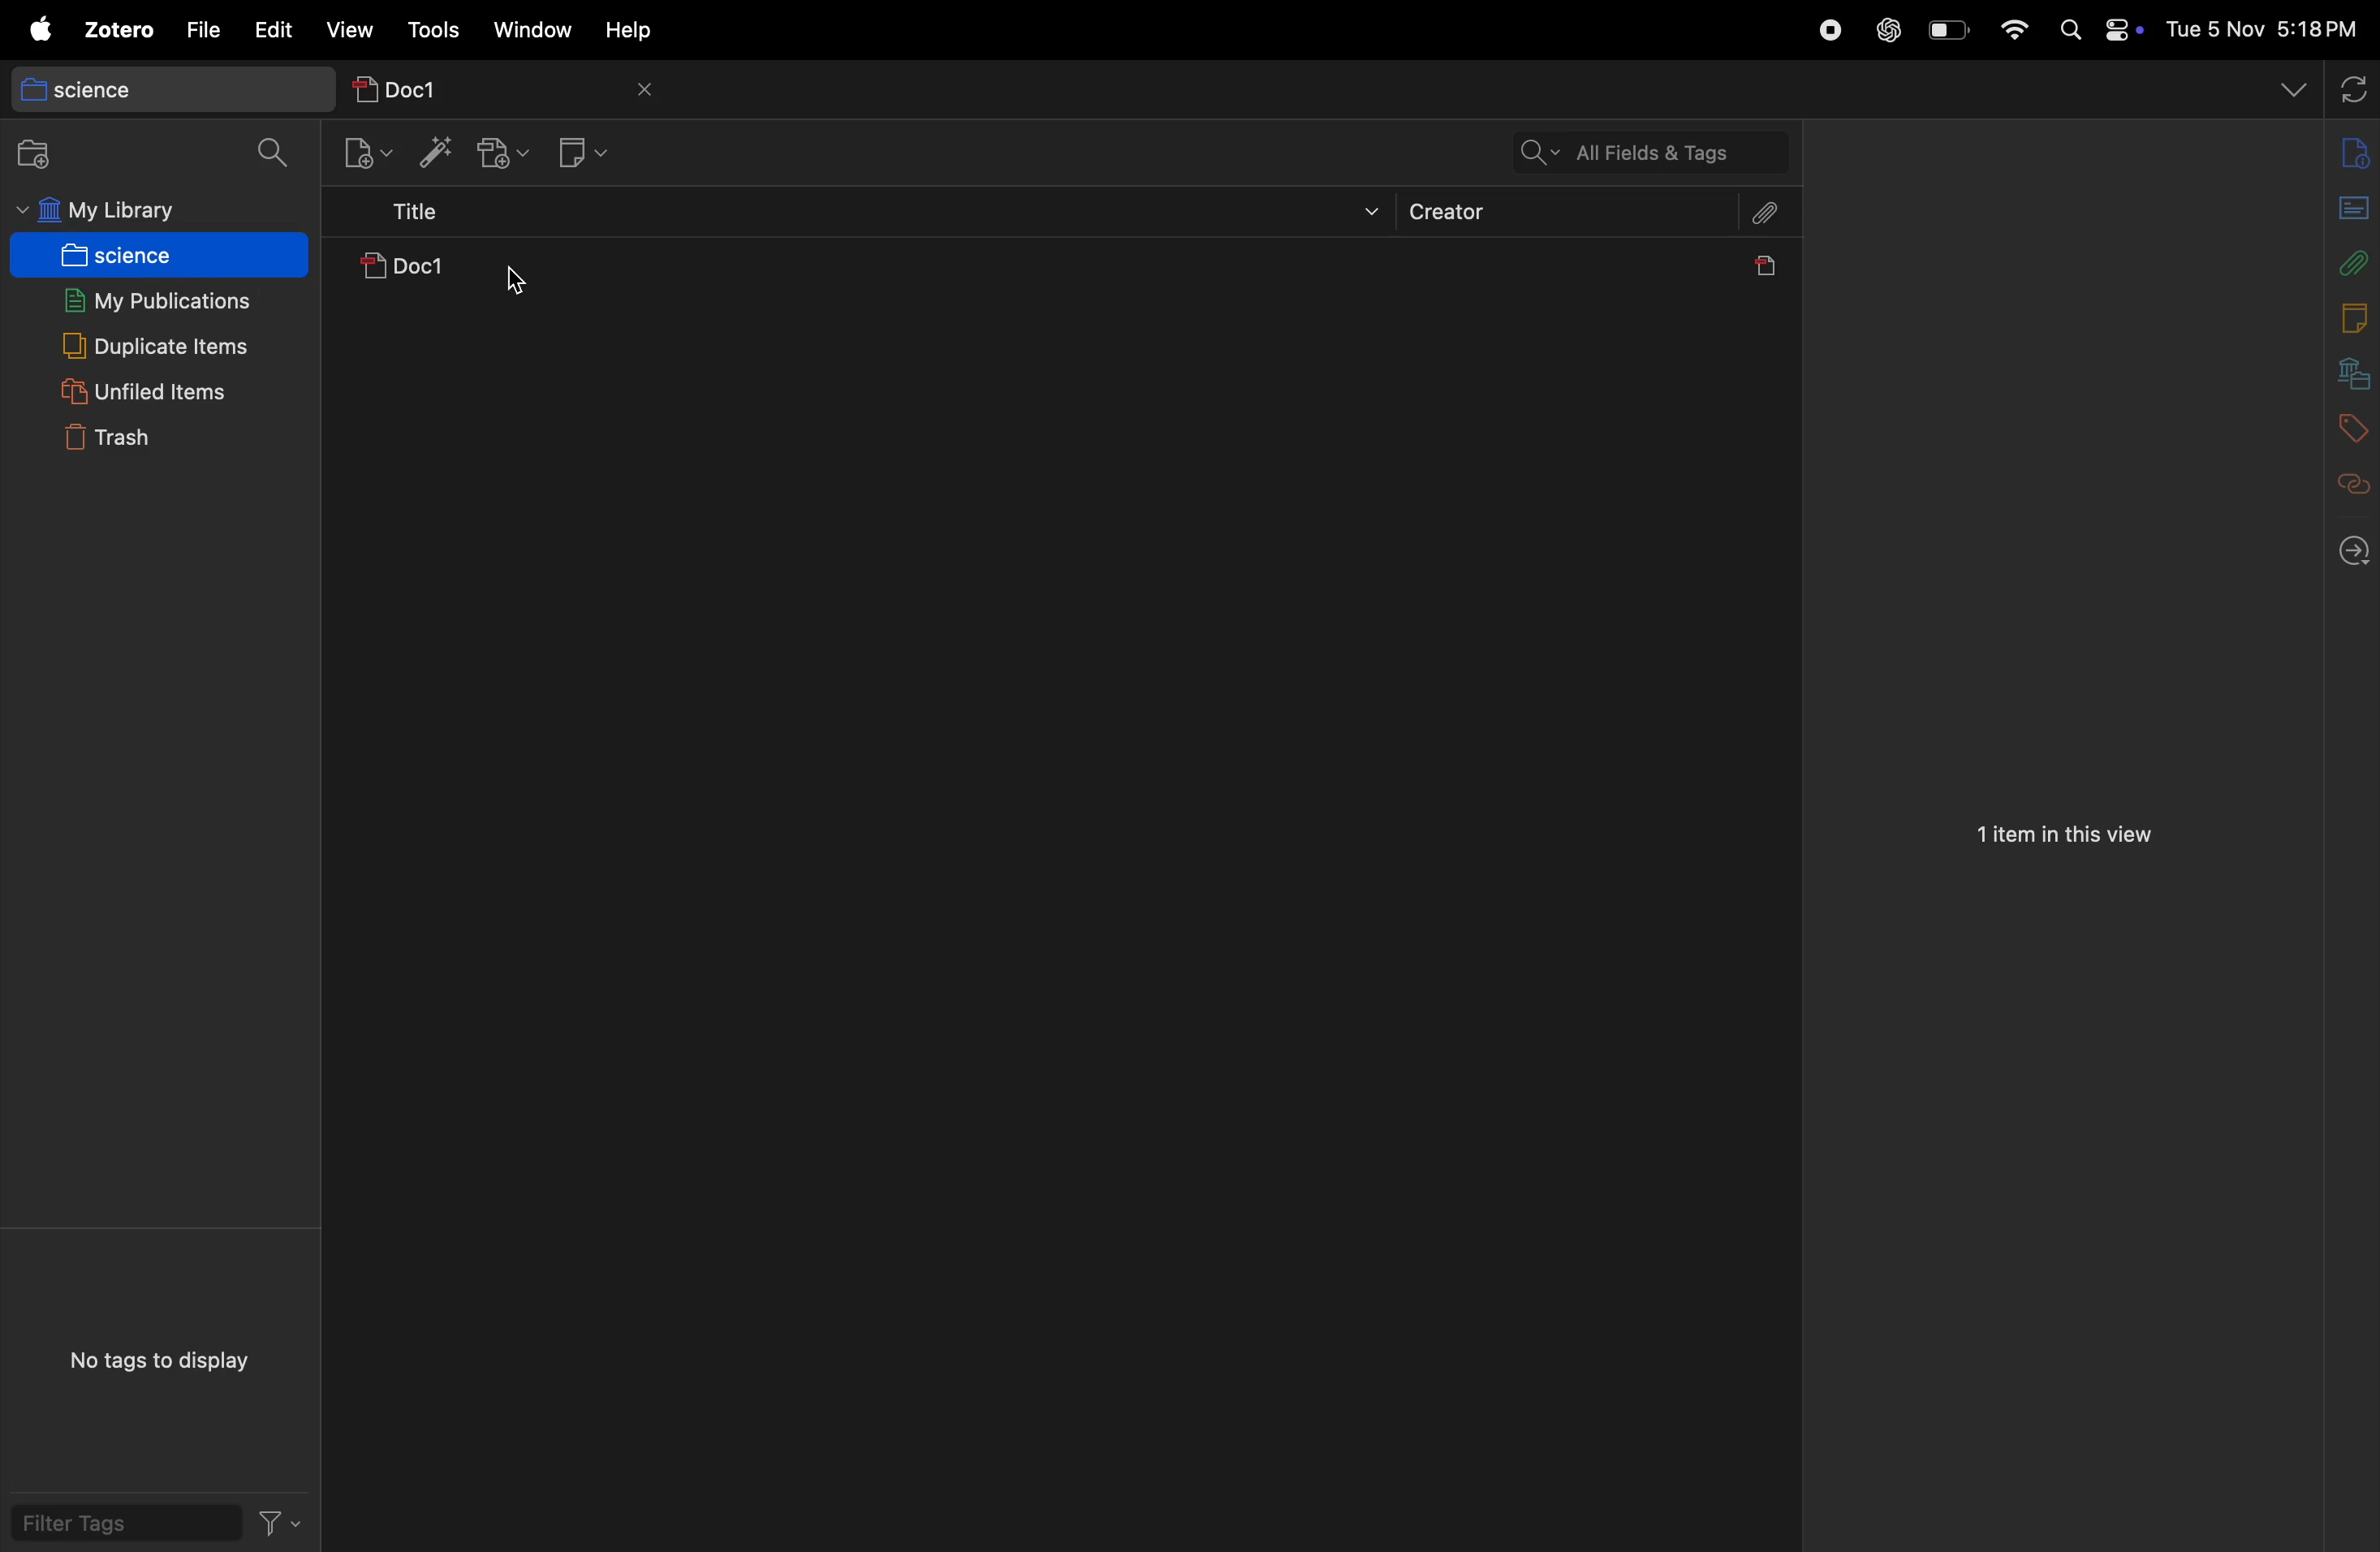 This screenshot has width=2380, height=1552. I want to click on refresh, so click(2351, 86).